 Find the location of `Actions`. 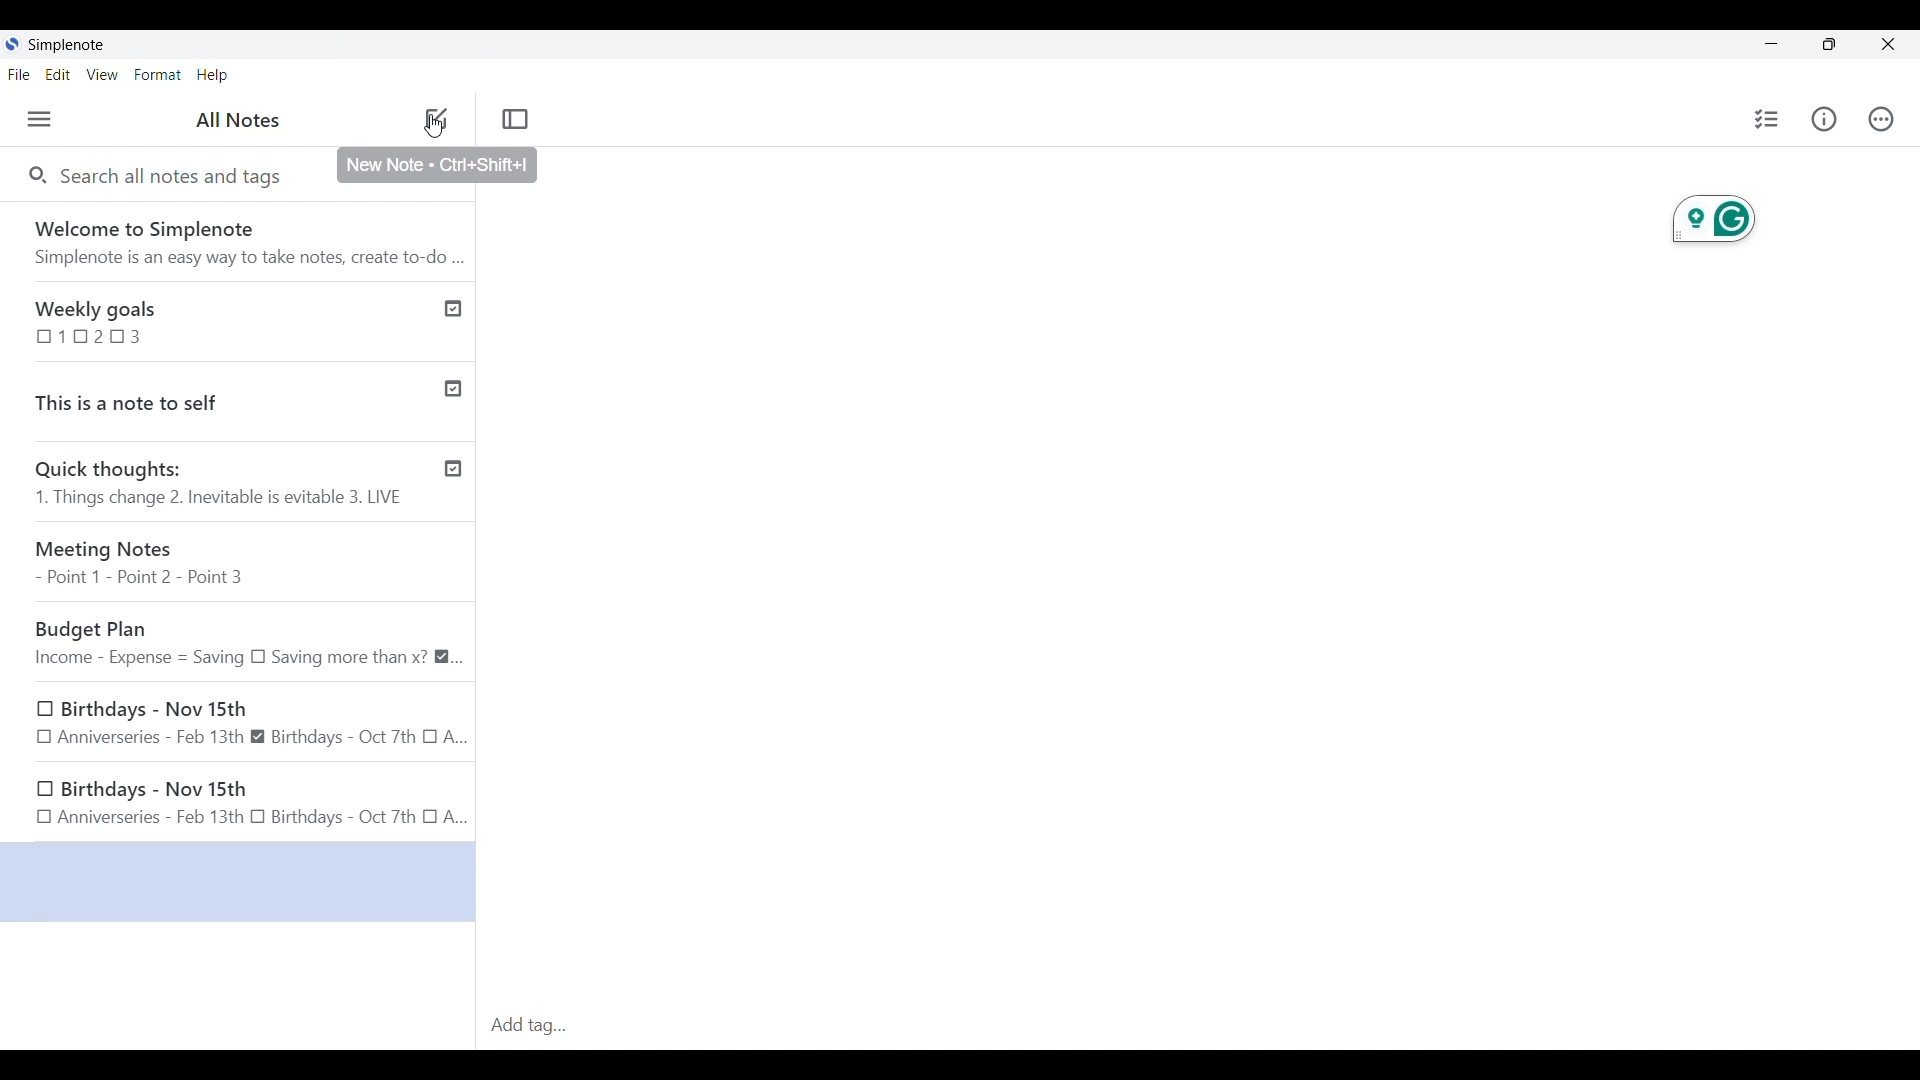

Actions is located at coordinates (1882, 118).